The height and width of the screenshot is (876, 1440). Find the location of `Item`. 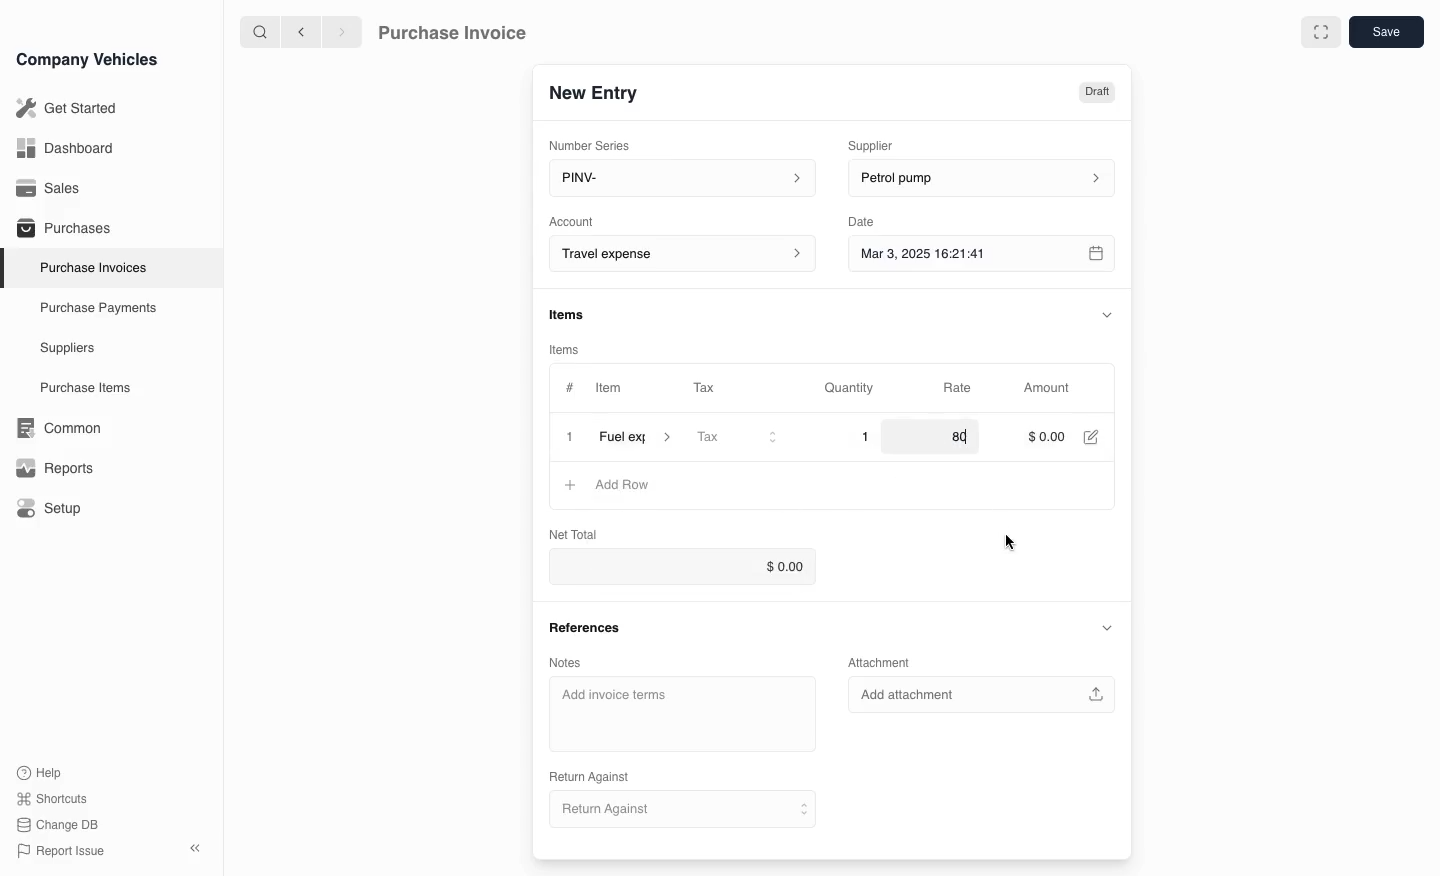

Item is located at coordinates (607, 390).